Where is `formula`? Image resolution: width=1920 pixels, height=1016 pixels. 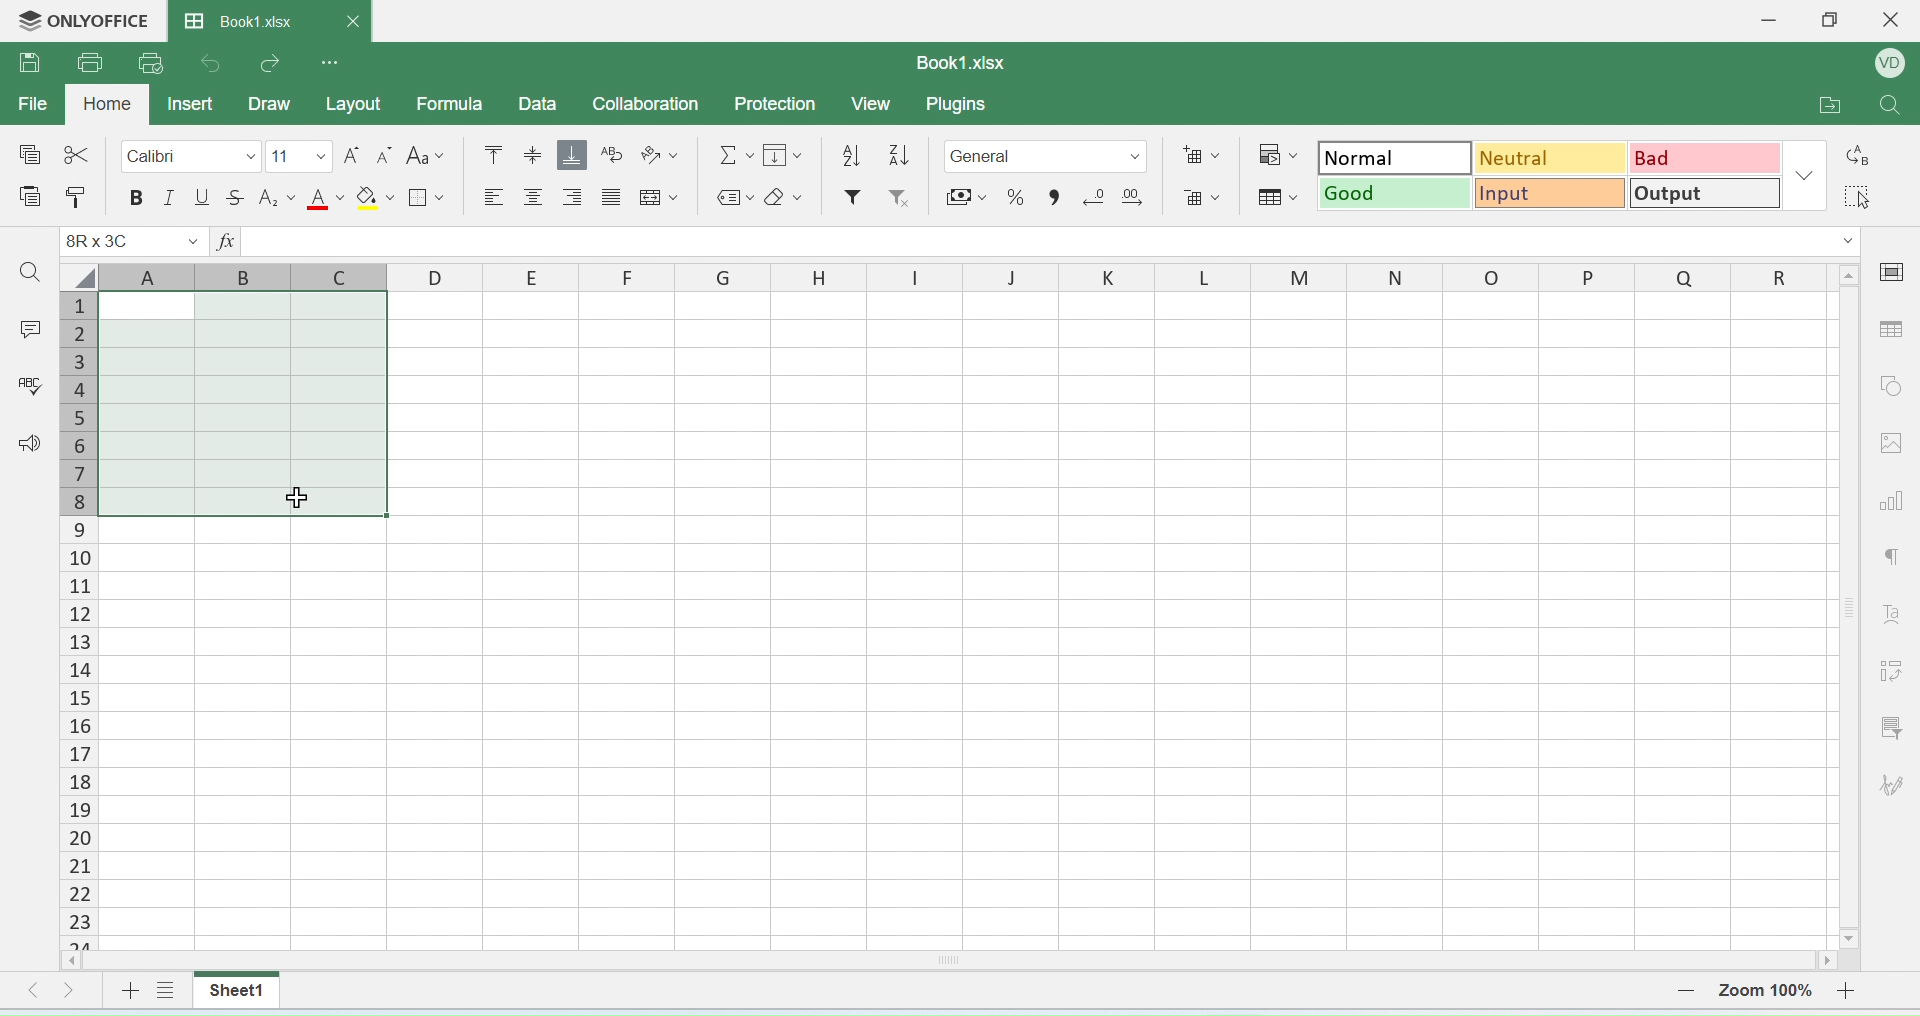 formula is located at coordinates (730, 156).